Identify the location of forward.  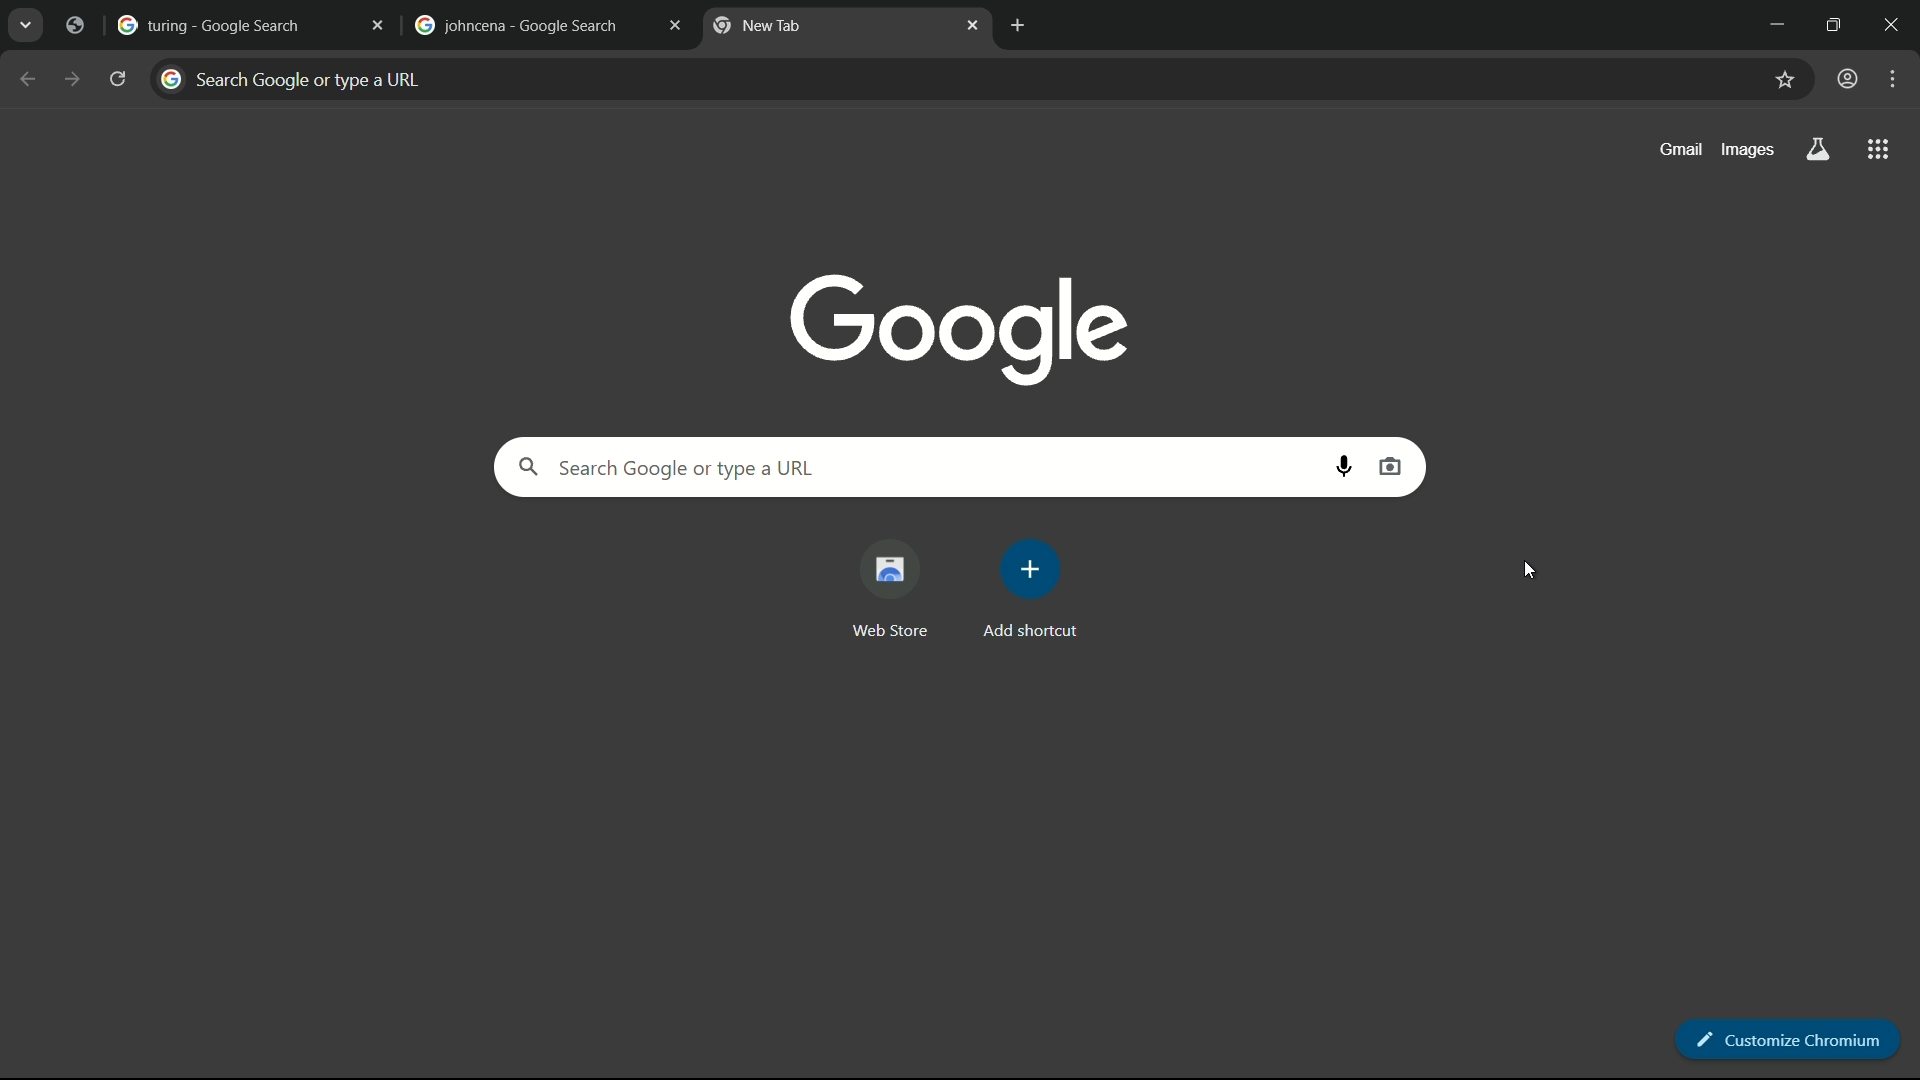
(70, 79).